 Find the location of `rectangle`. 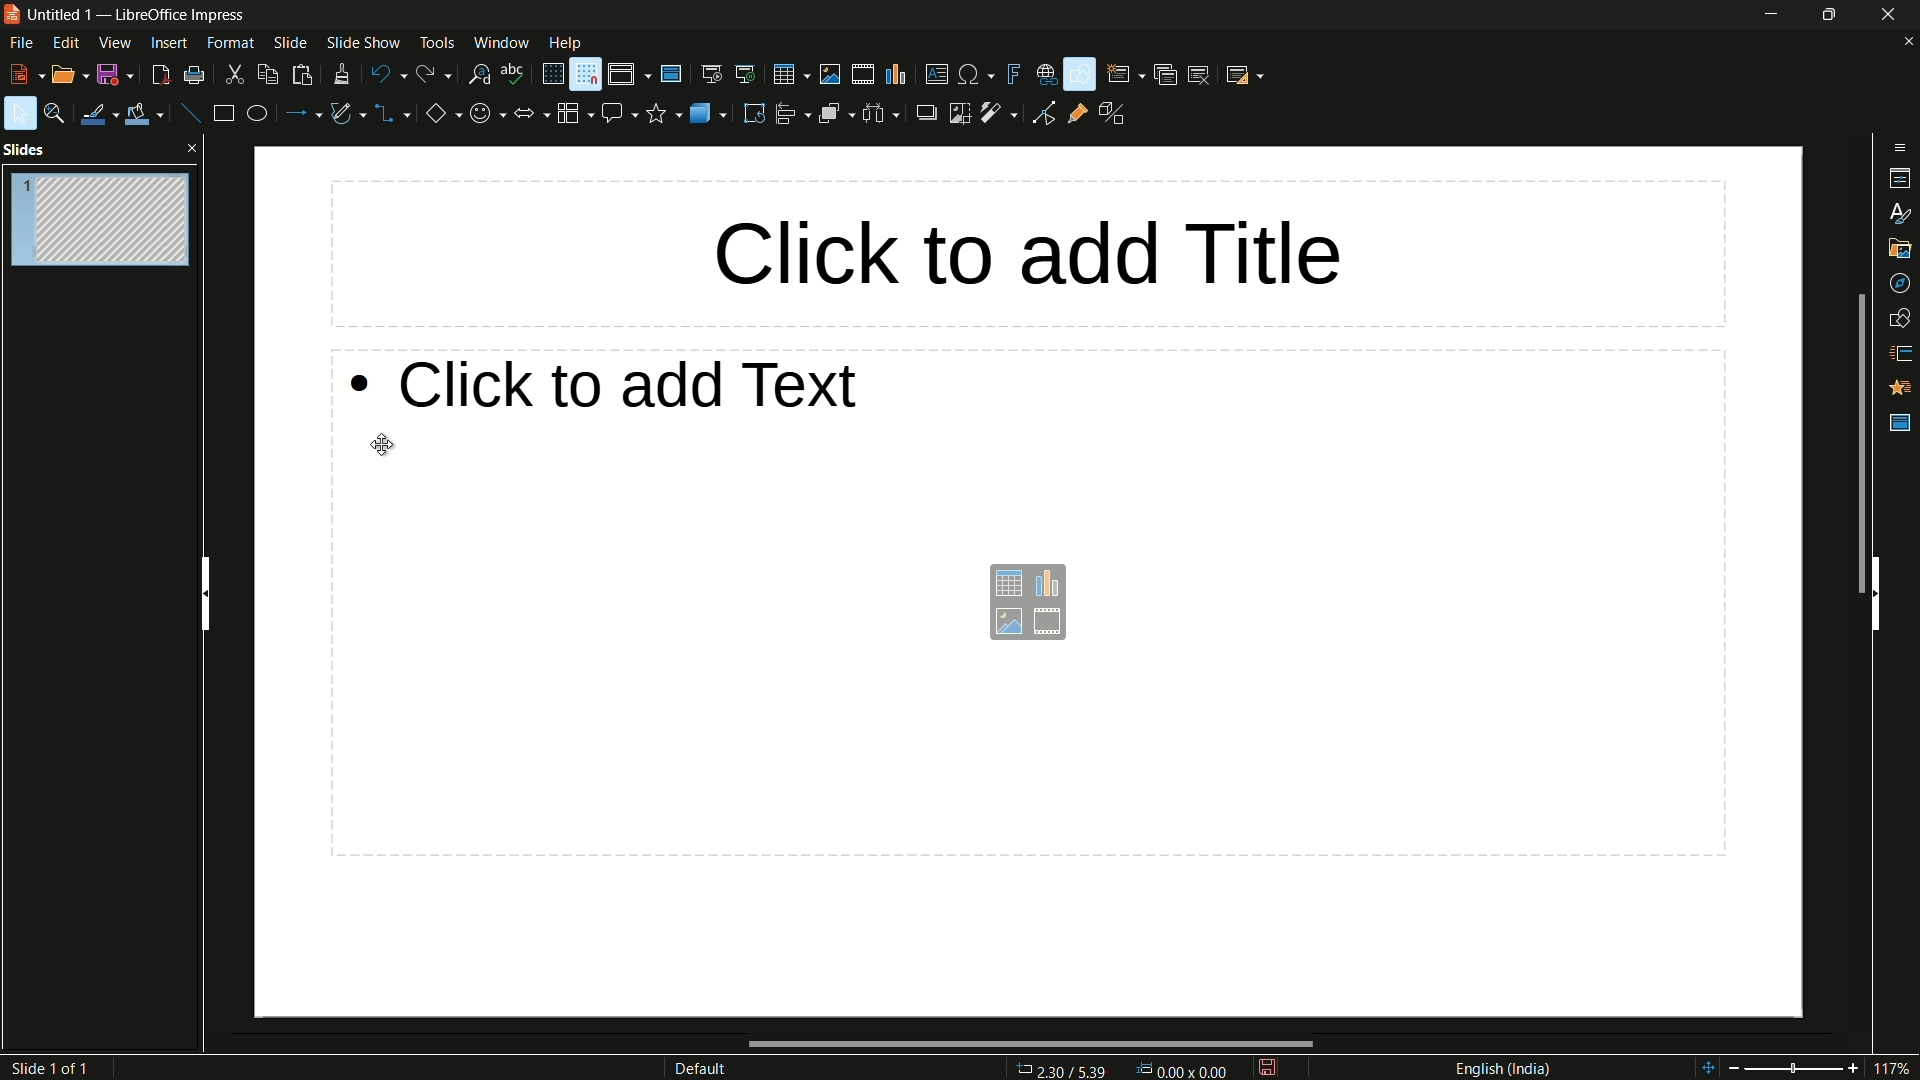

rectangle is located at coordinates (220, 113).